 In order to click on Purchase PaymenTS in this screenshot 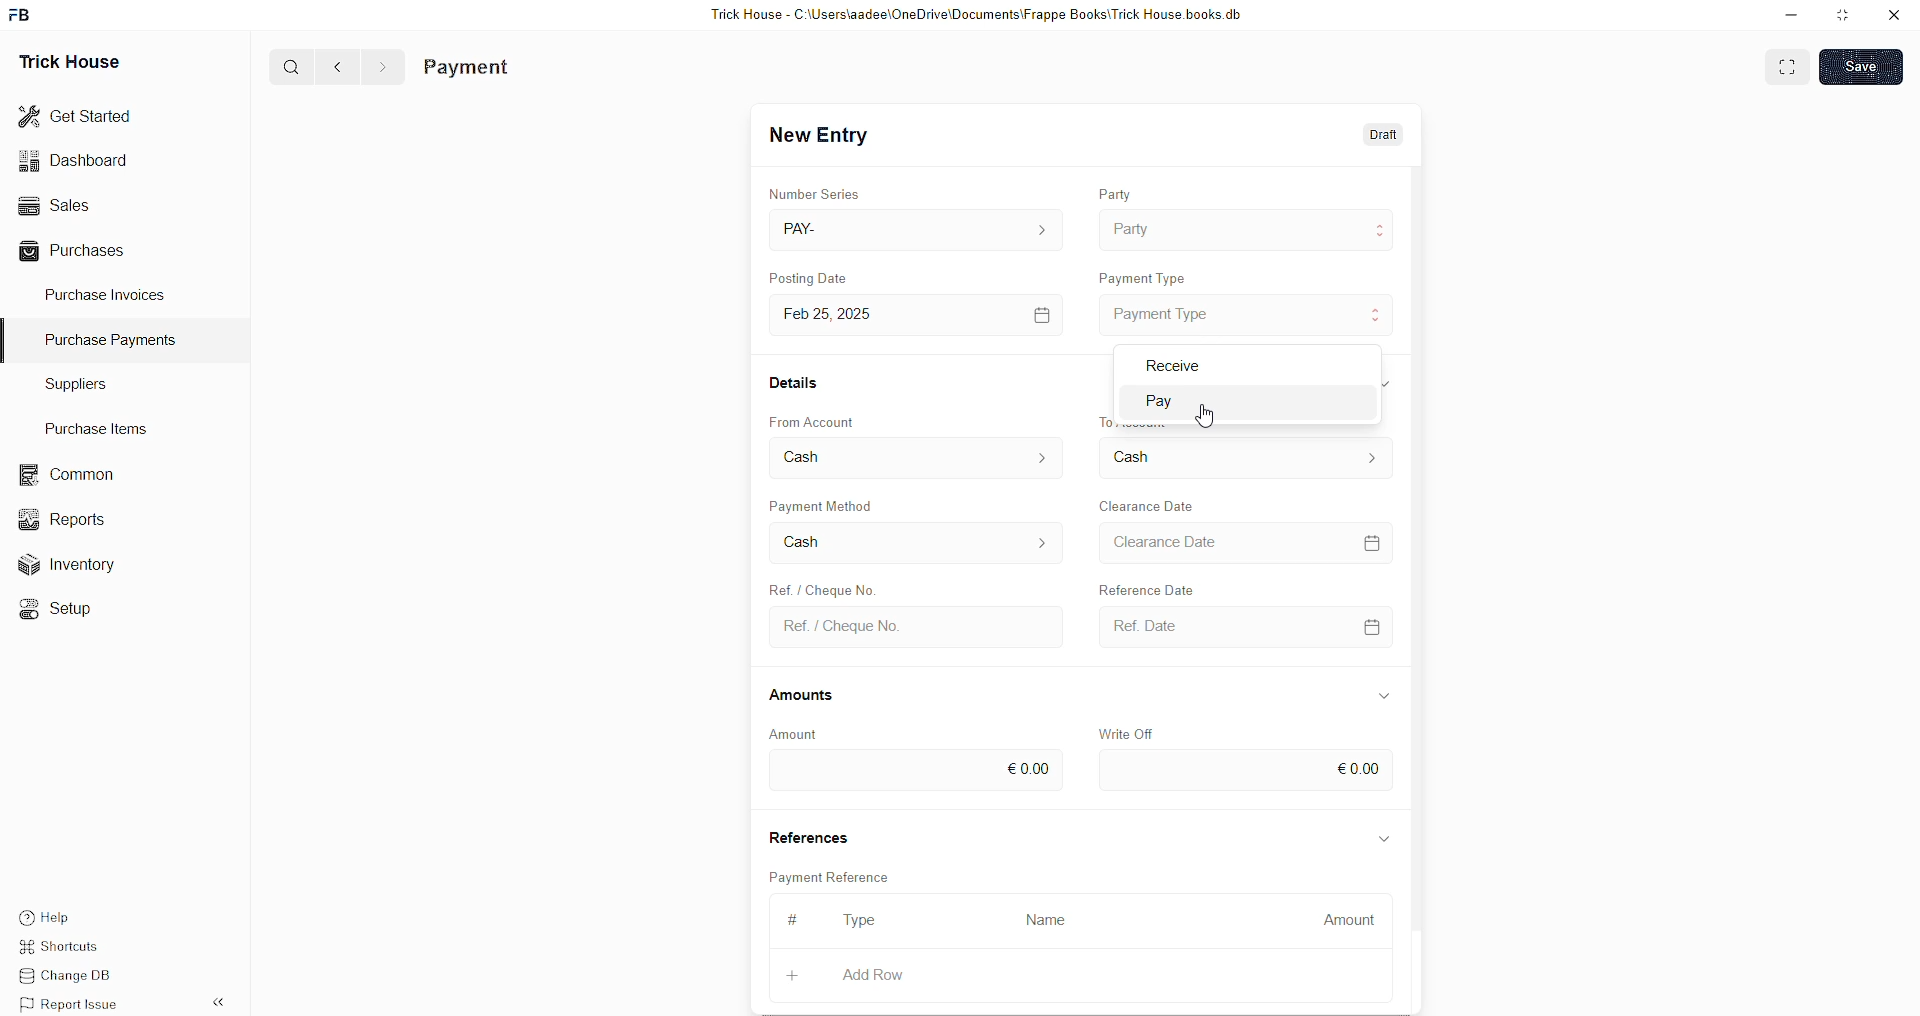, I will do `click(106, 340)`.